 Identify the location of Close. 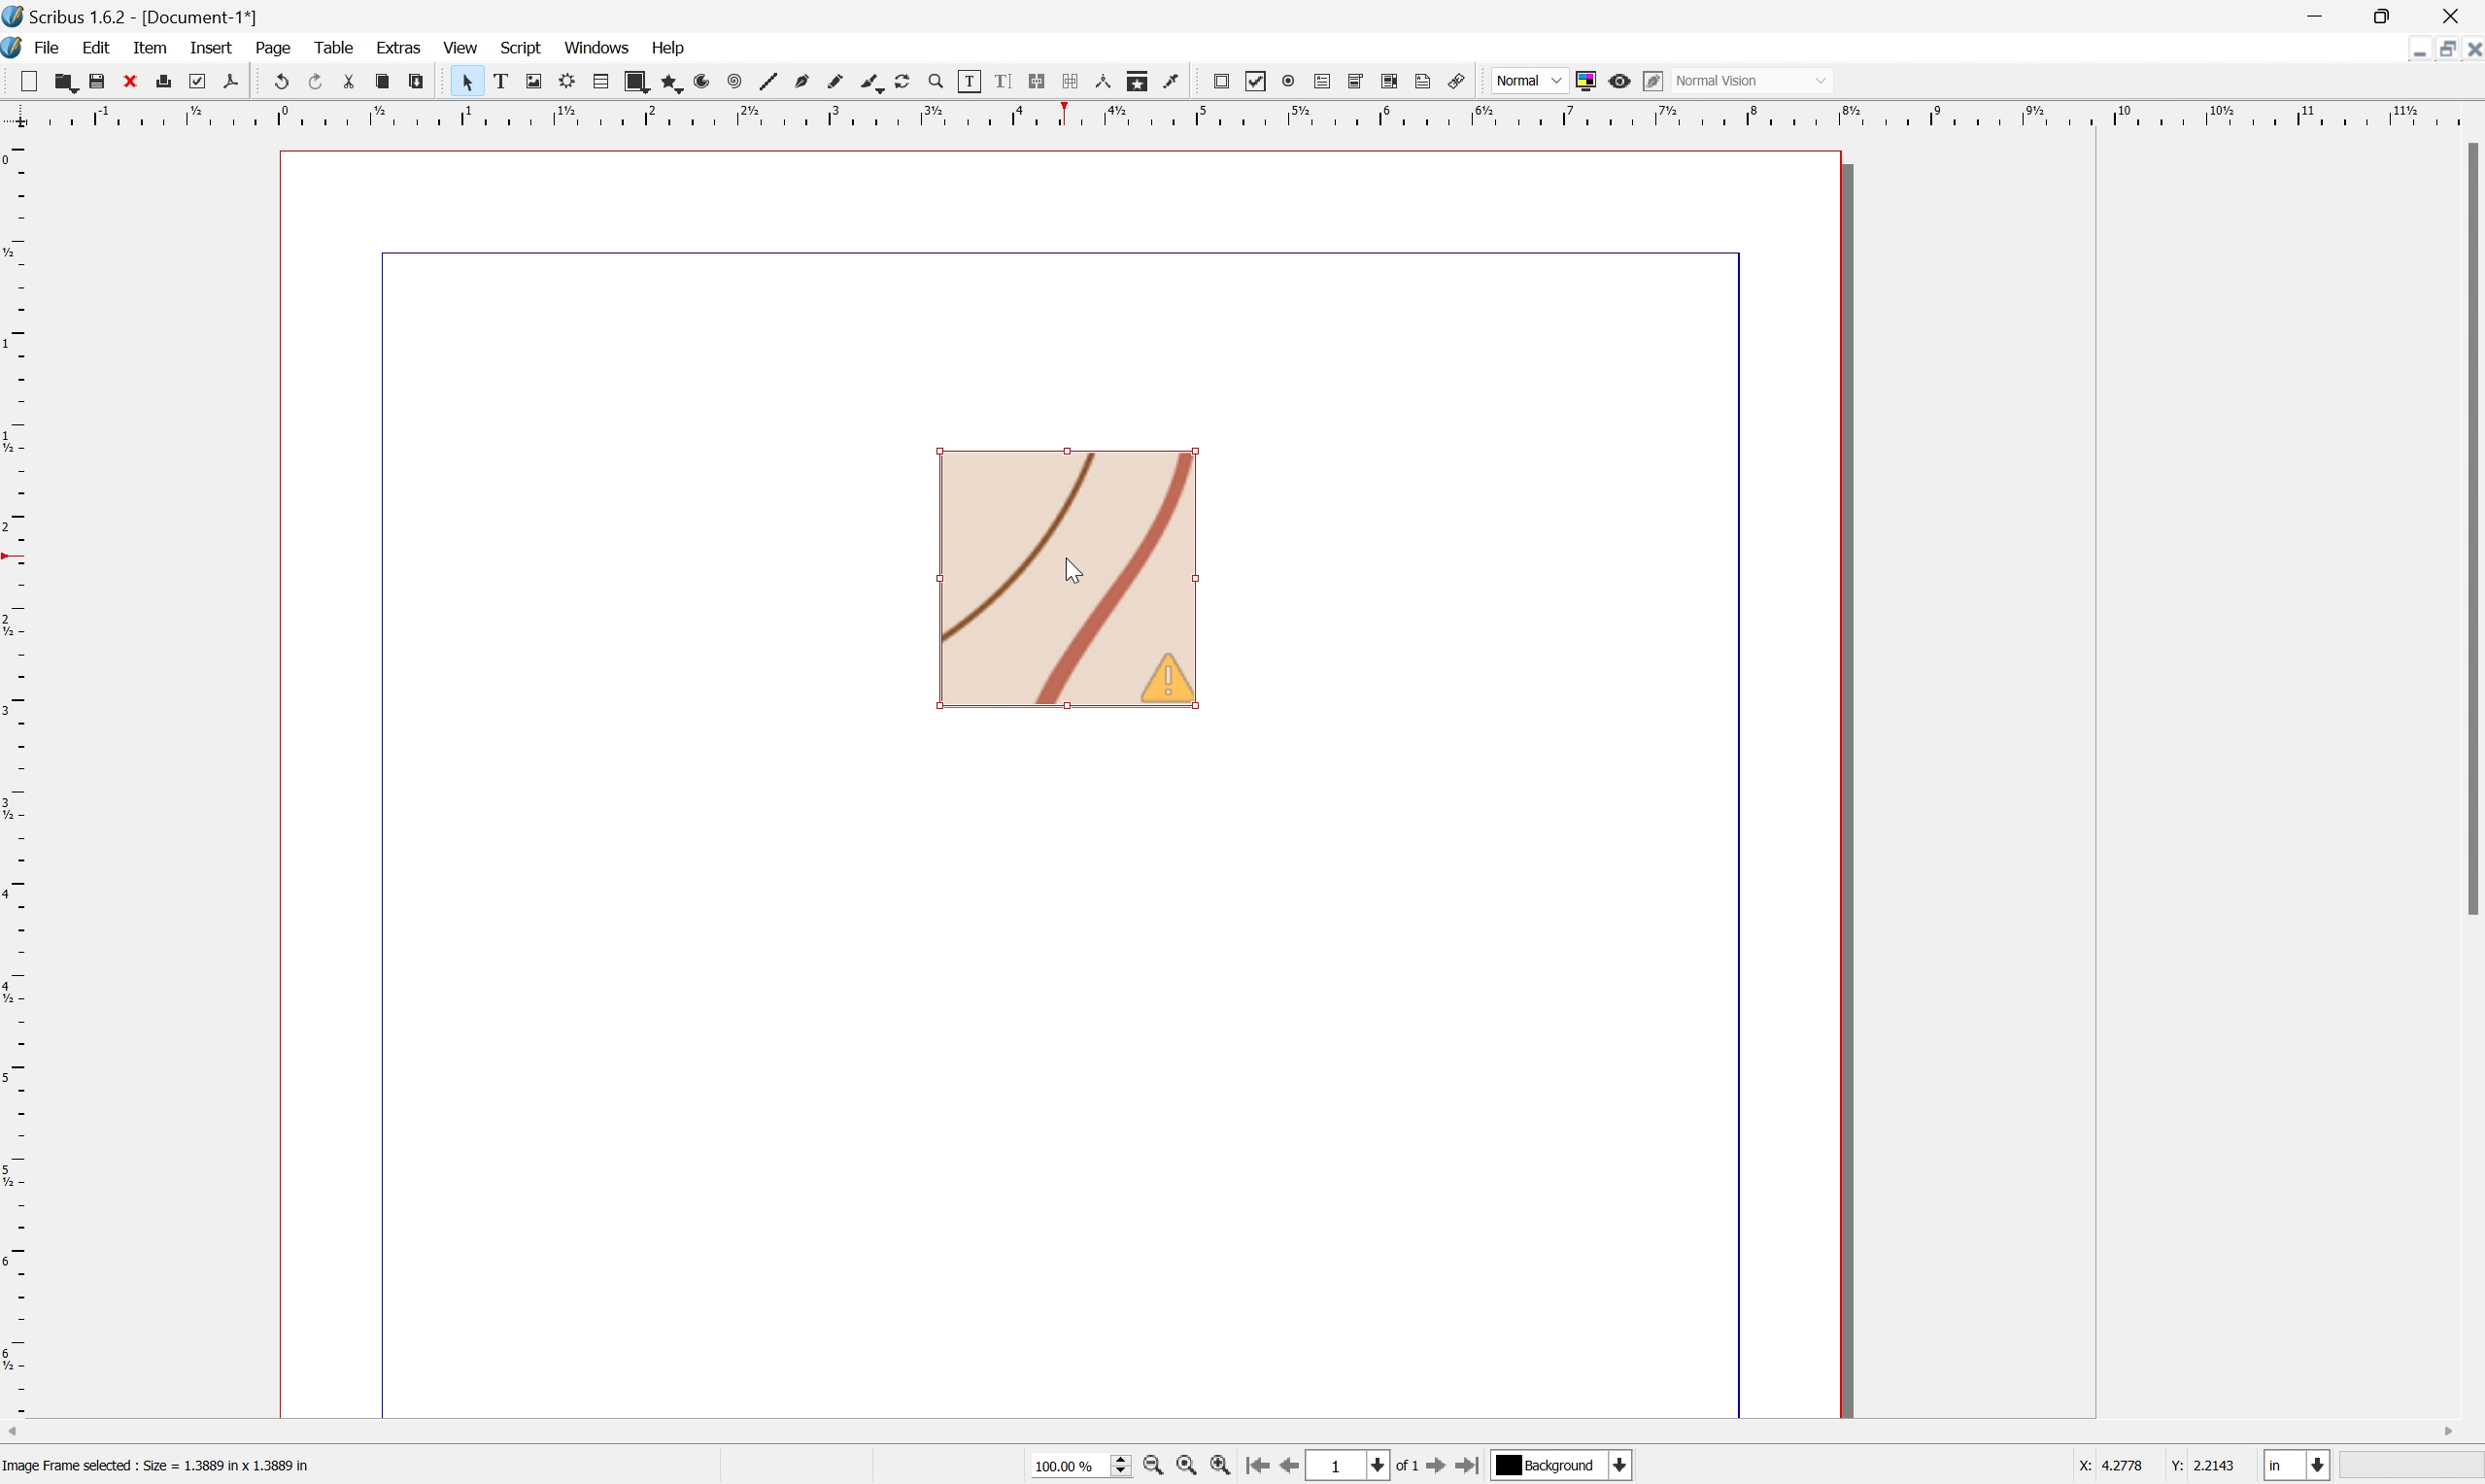
(2455, 16).